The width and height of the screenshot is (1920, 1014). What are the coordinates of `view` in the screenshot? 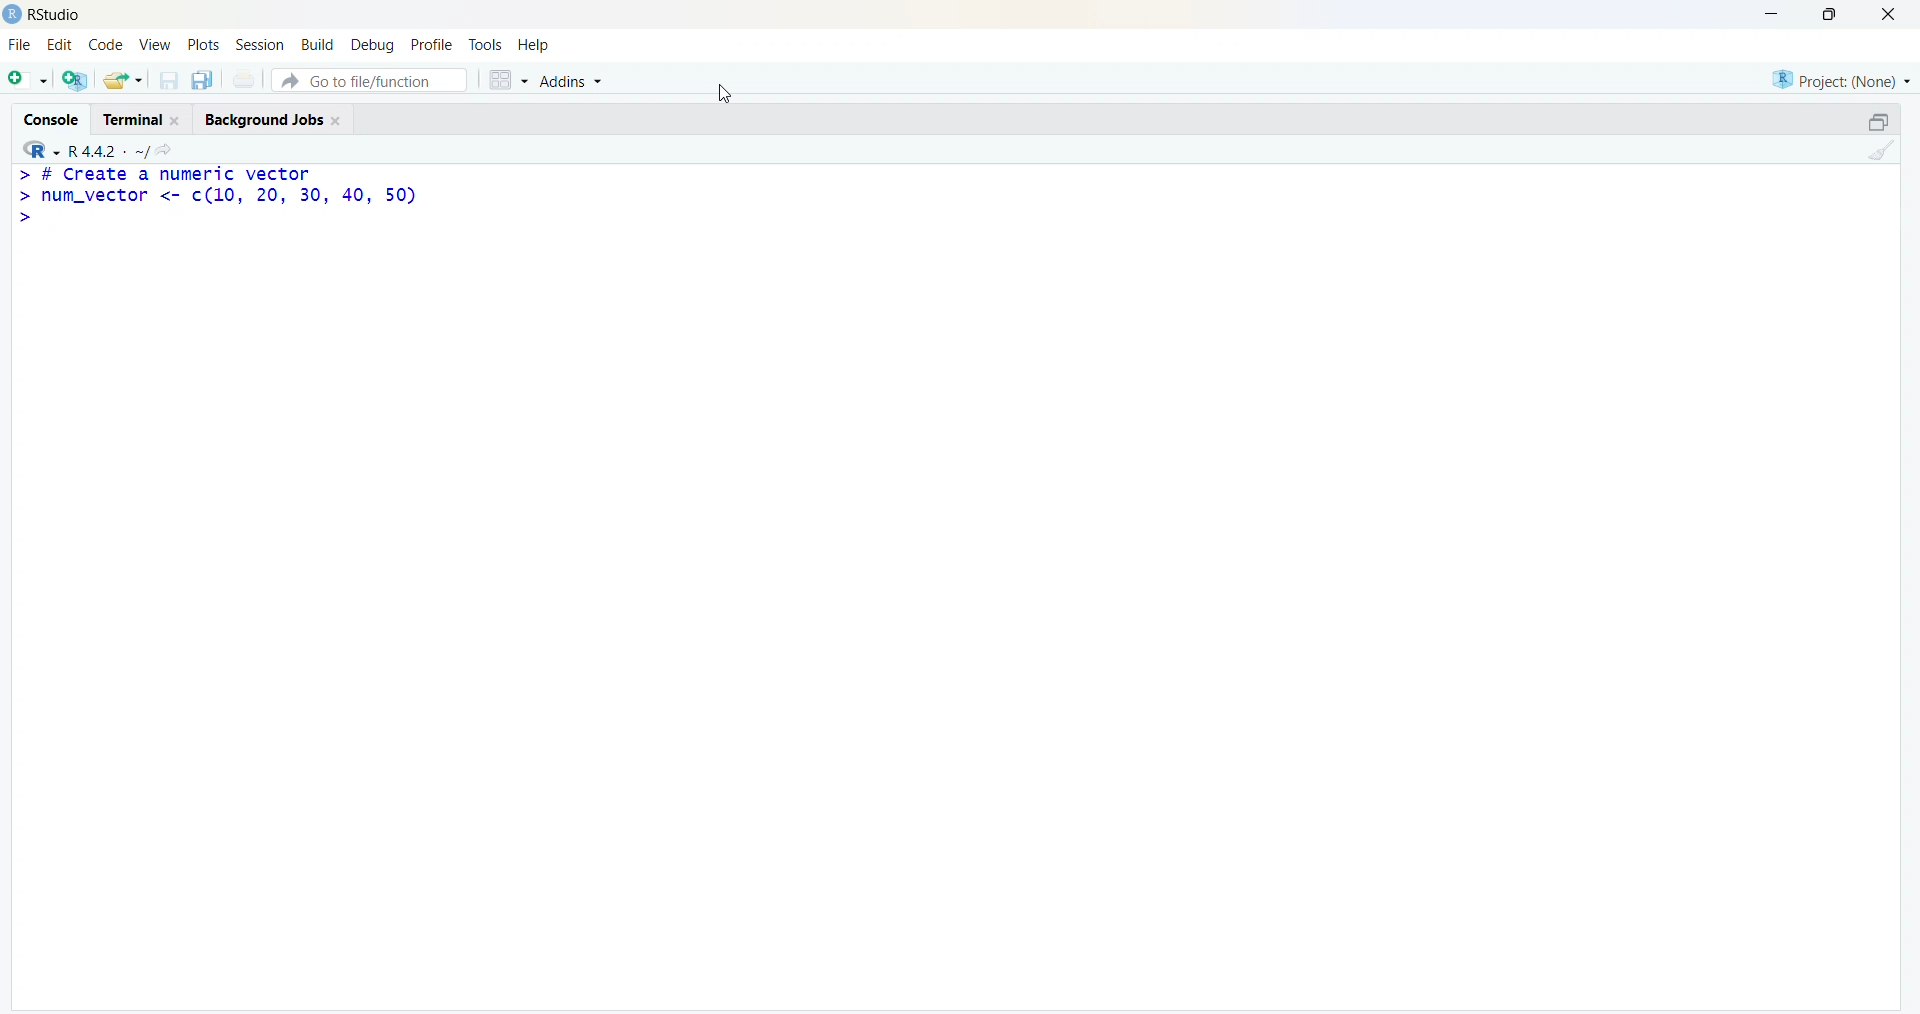 It's located at (155, 45).